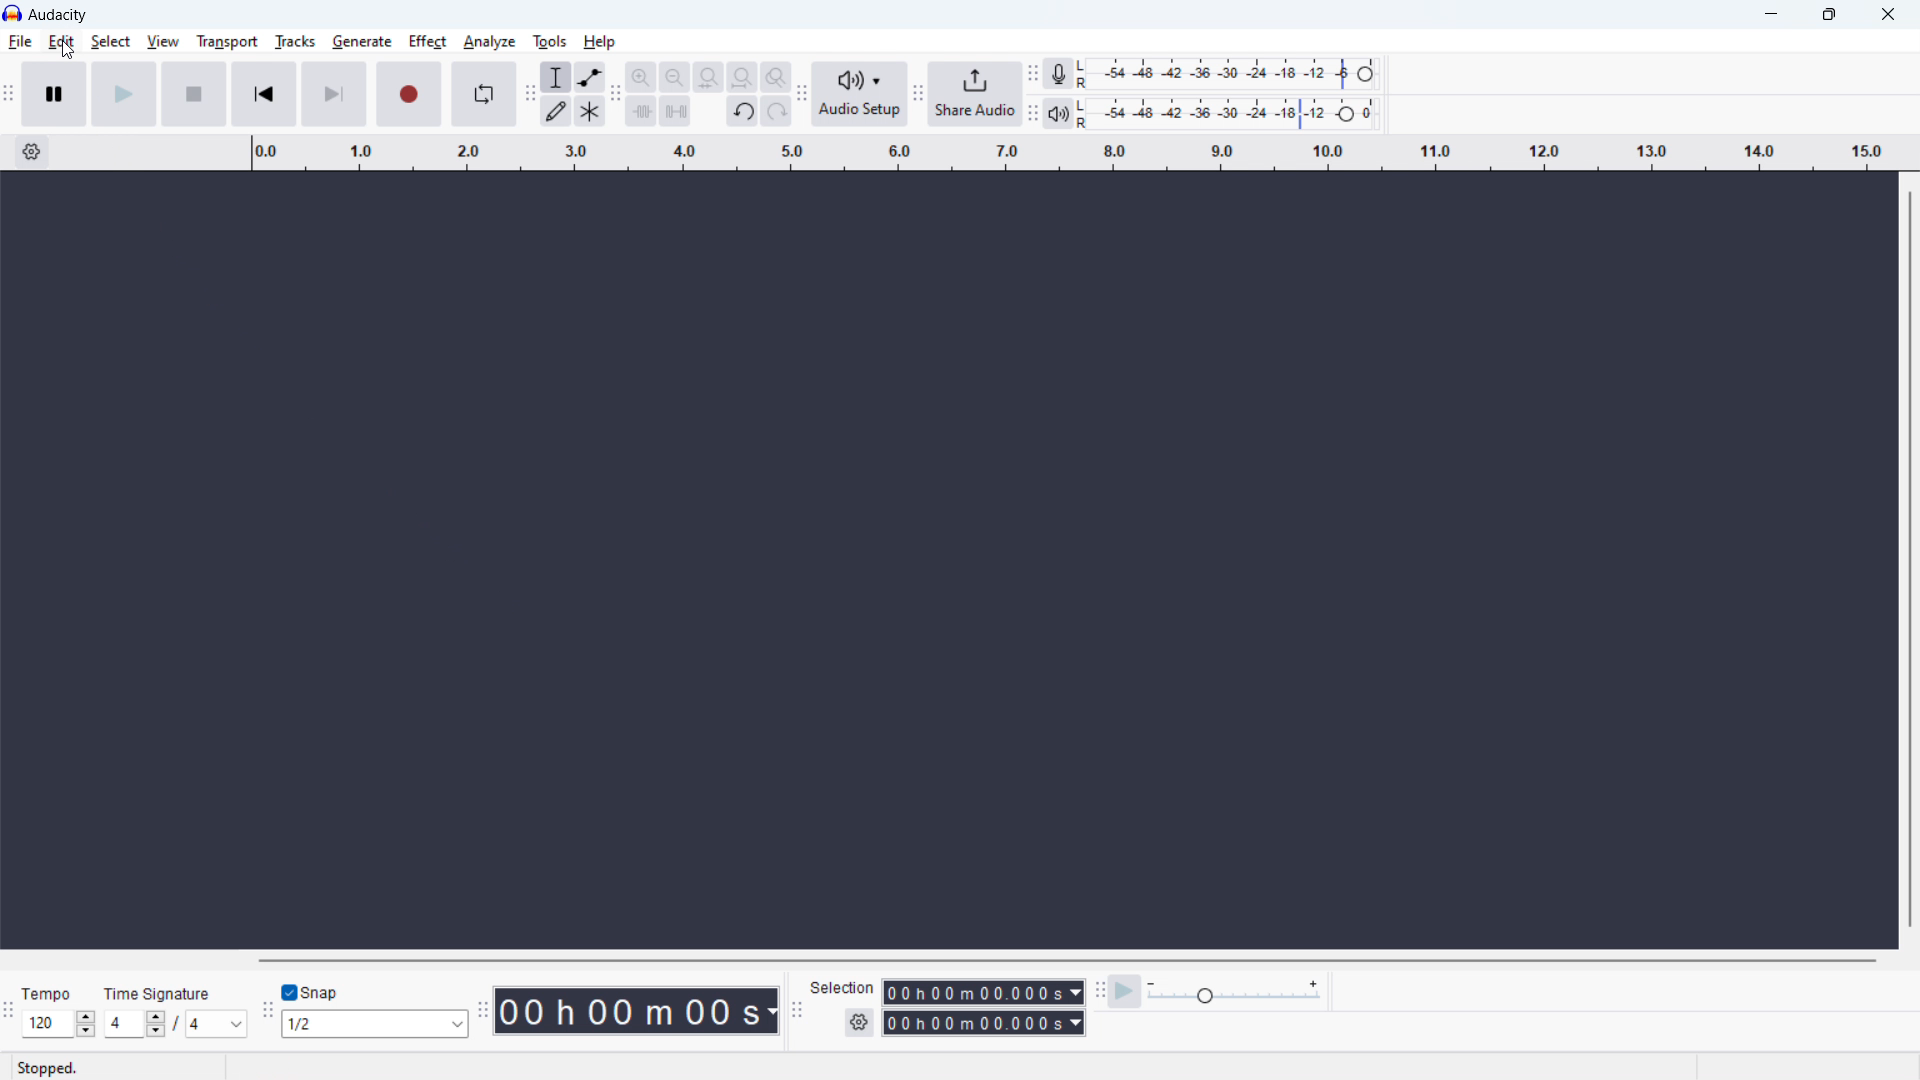 This screenshot has width=1920, height=1080. I want to click on select, so click(111, 42).